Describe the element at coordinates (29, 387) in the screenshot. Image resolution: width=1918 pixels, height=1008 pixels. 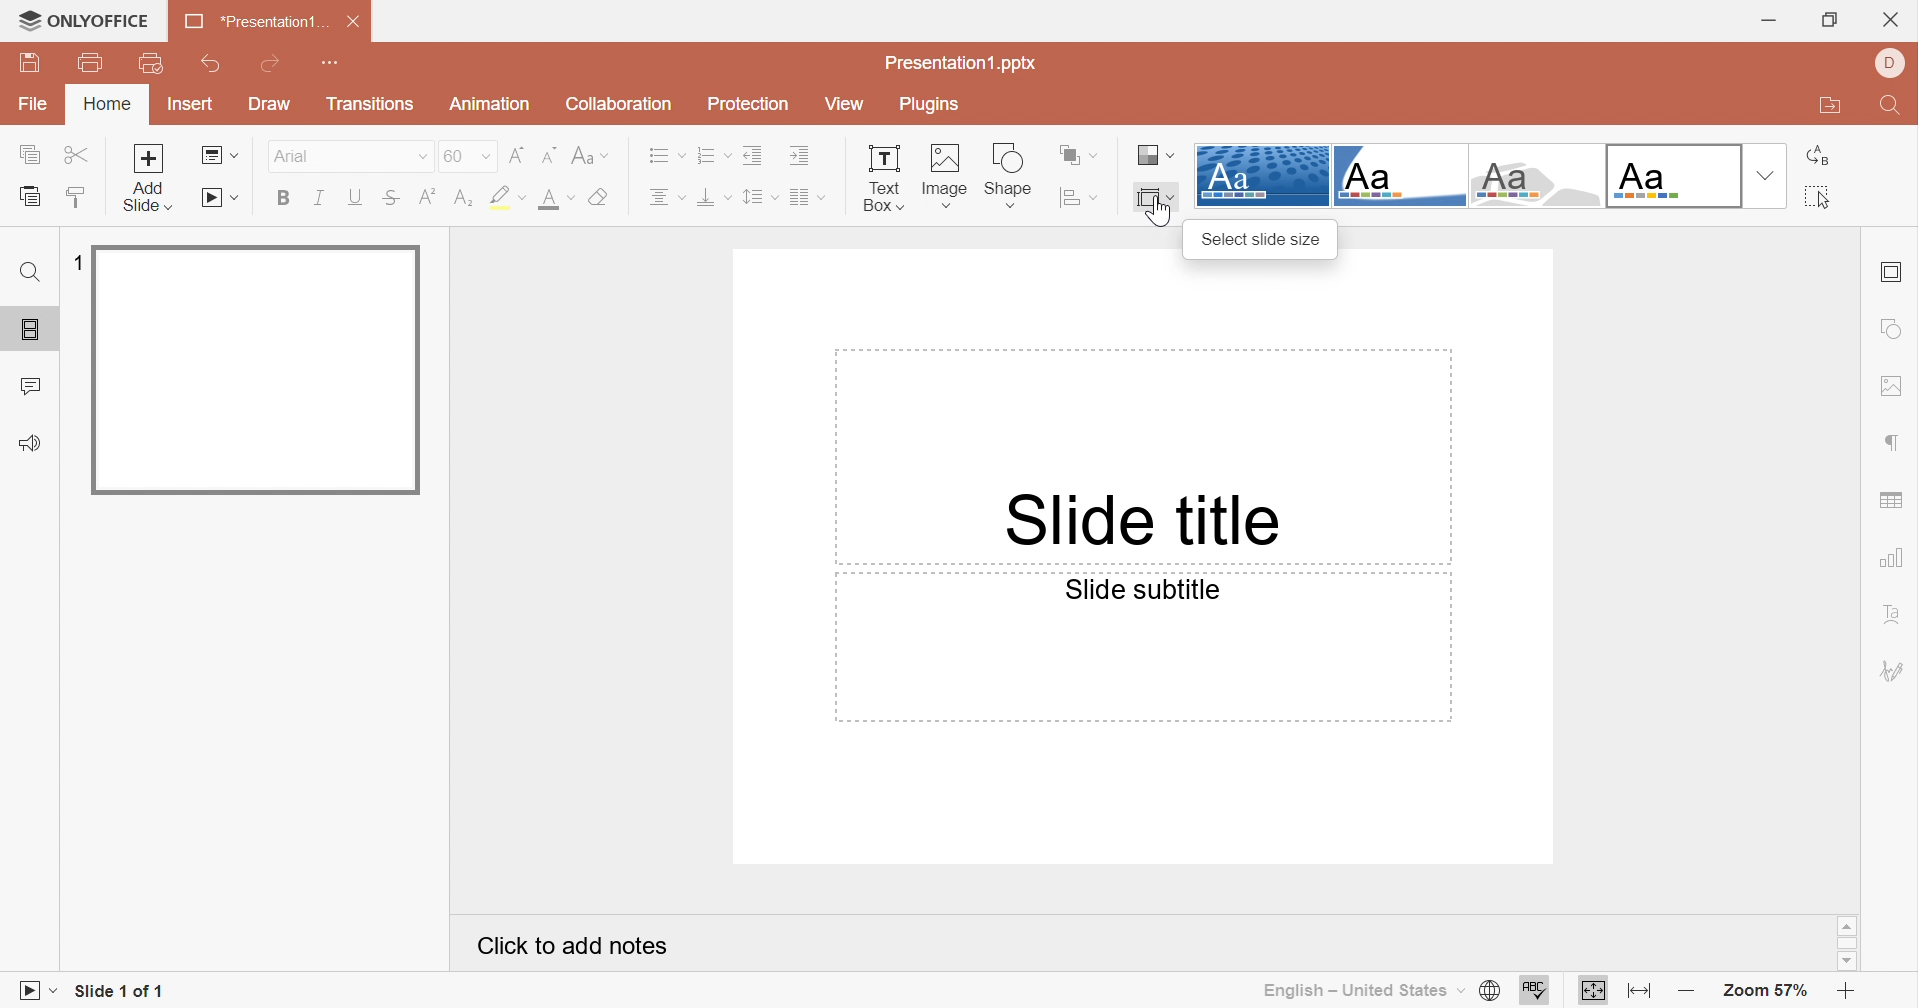
I see `Comments` at that location.